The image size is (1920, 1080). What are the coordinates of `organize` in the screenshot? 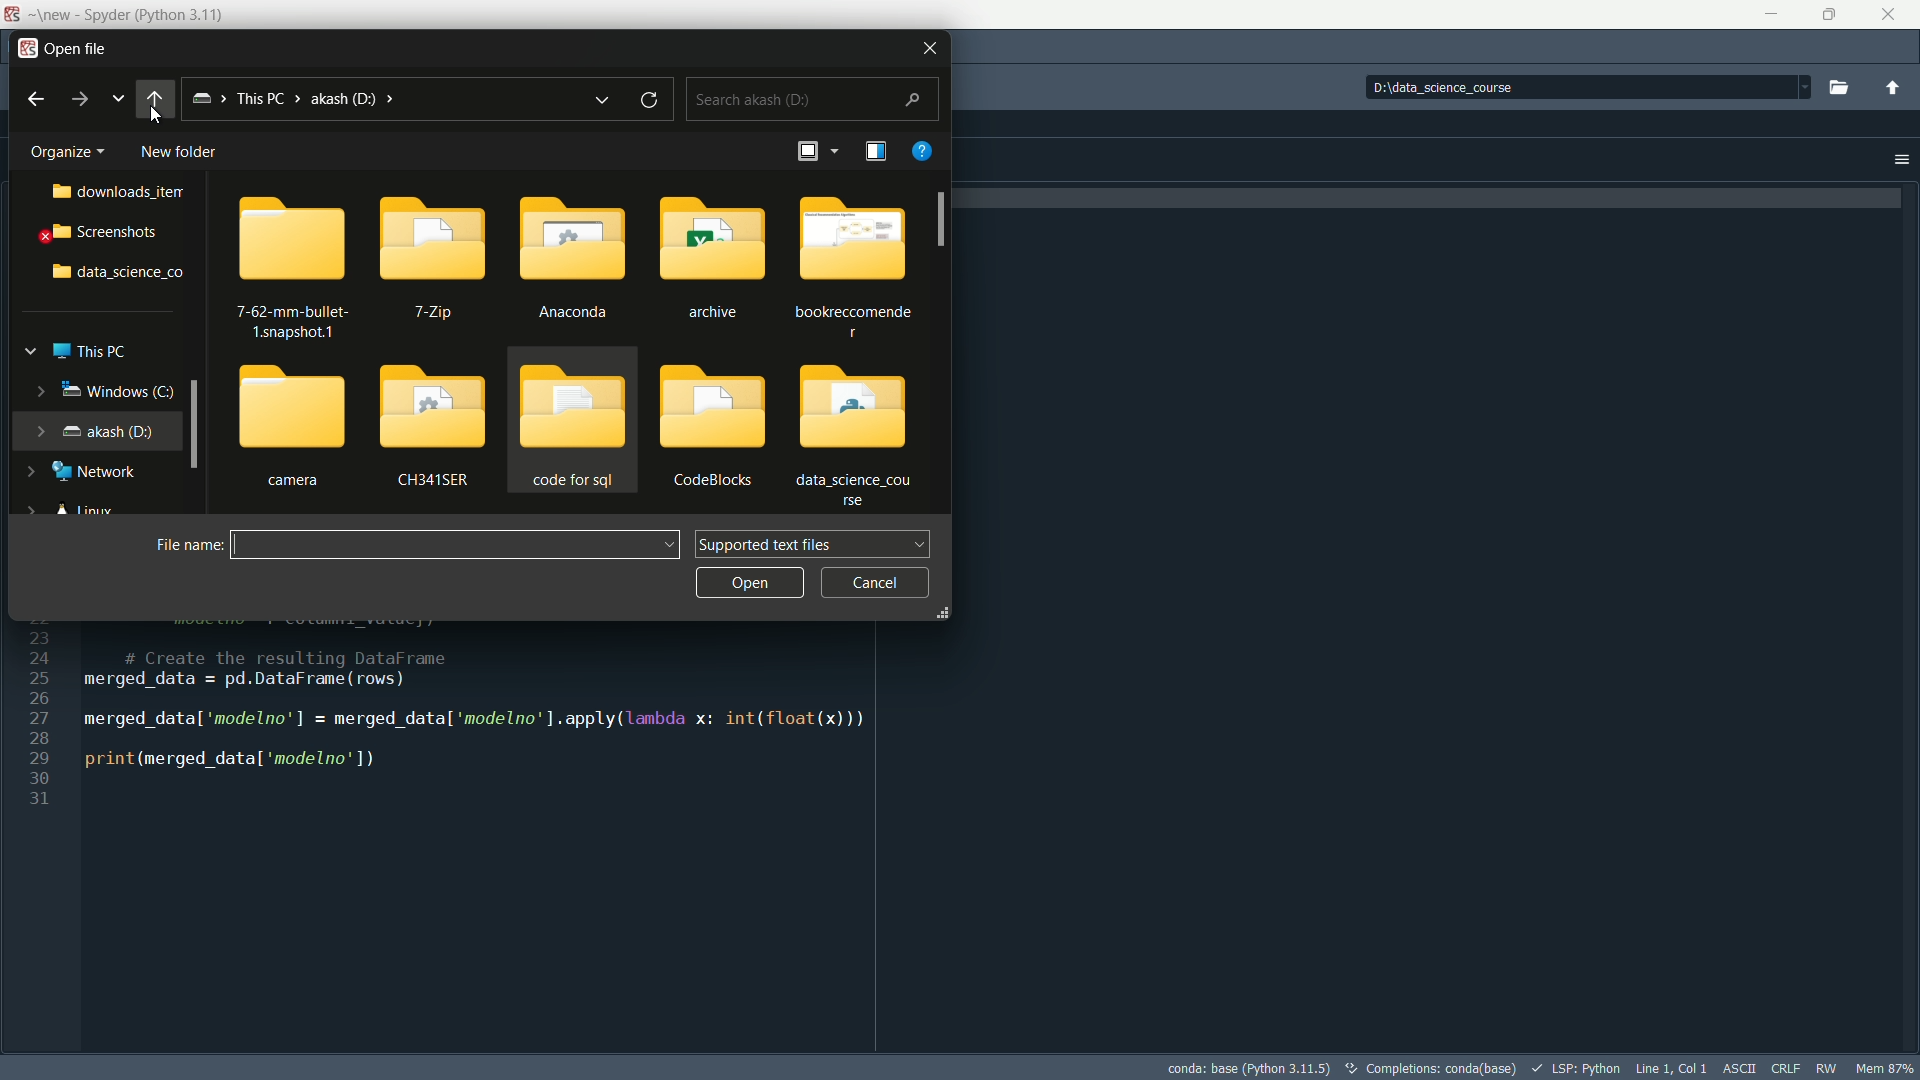 It's located at (66, 148).